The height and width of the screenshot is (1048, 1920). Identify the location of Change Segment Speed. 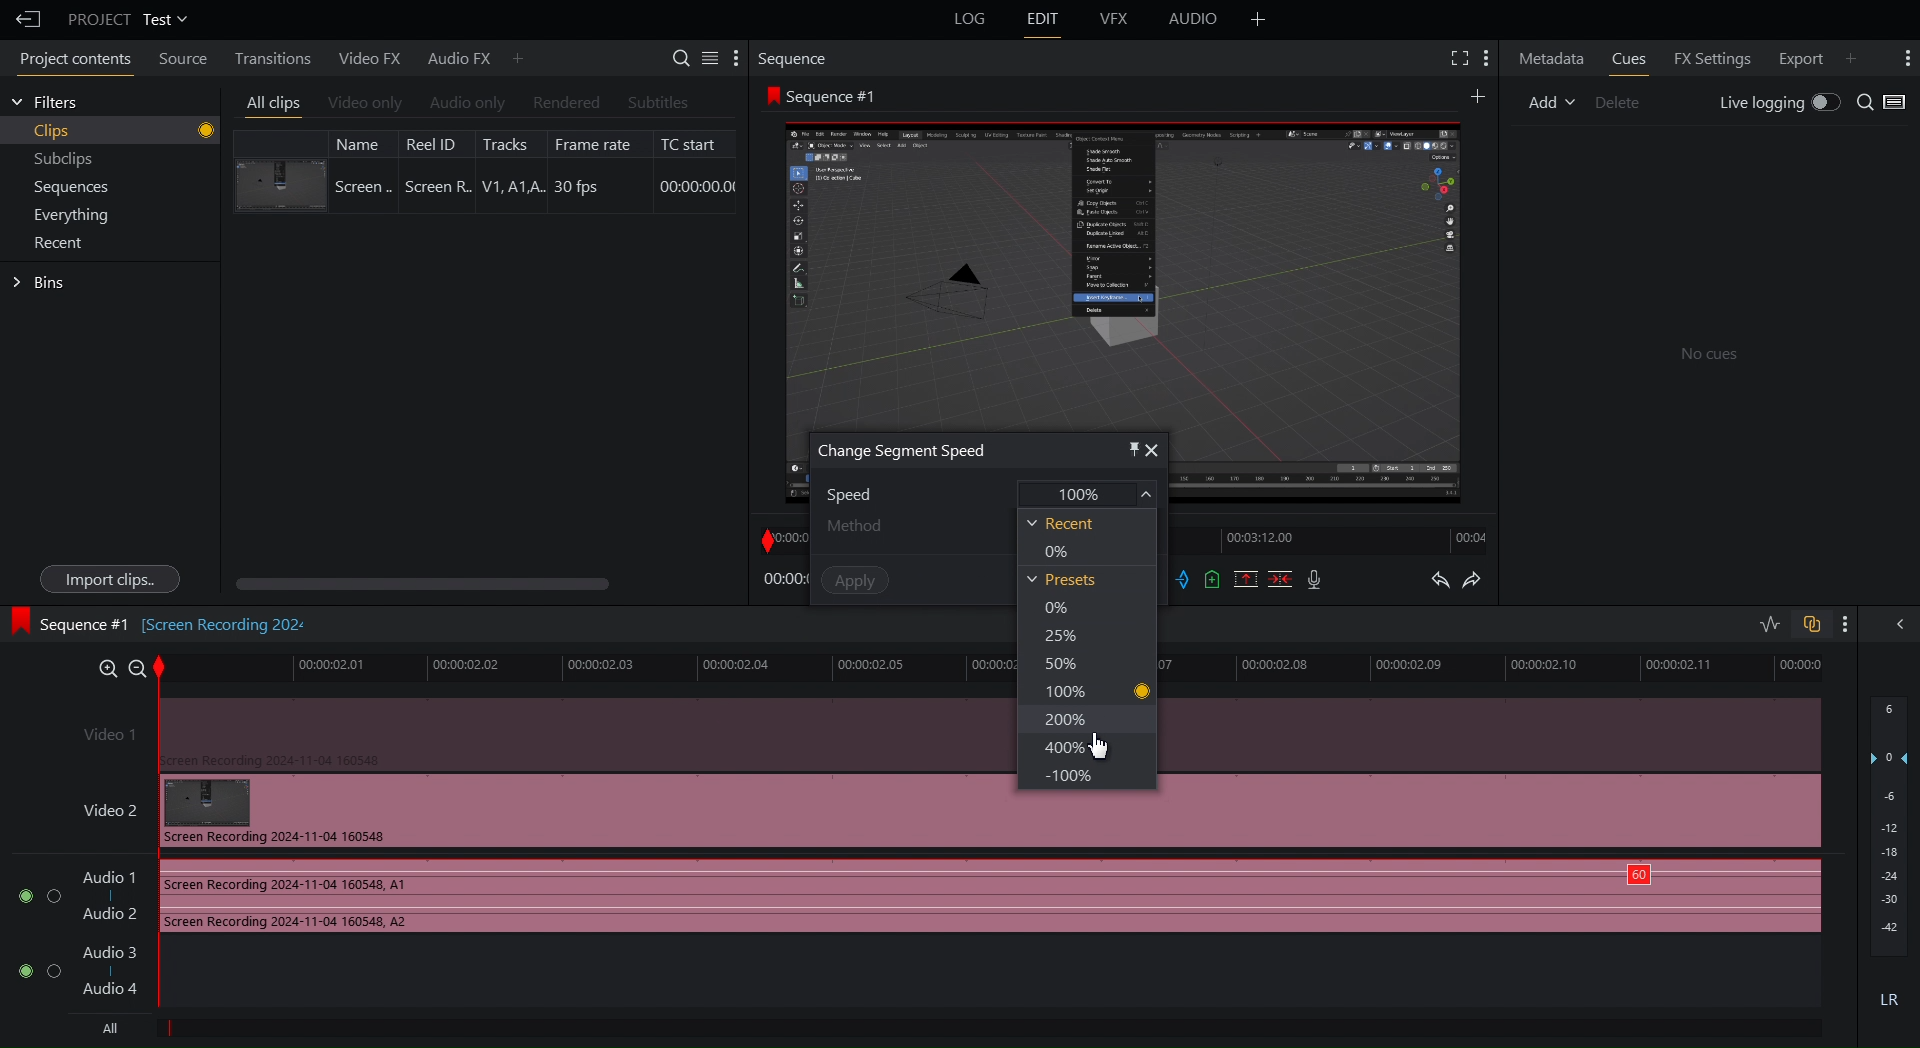
(903, 451).